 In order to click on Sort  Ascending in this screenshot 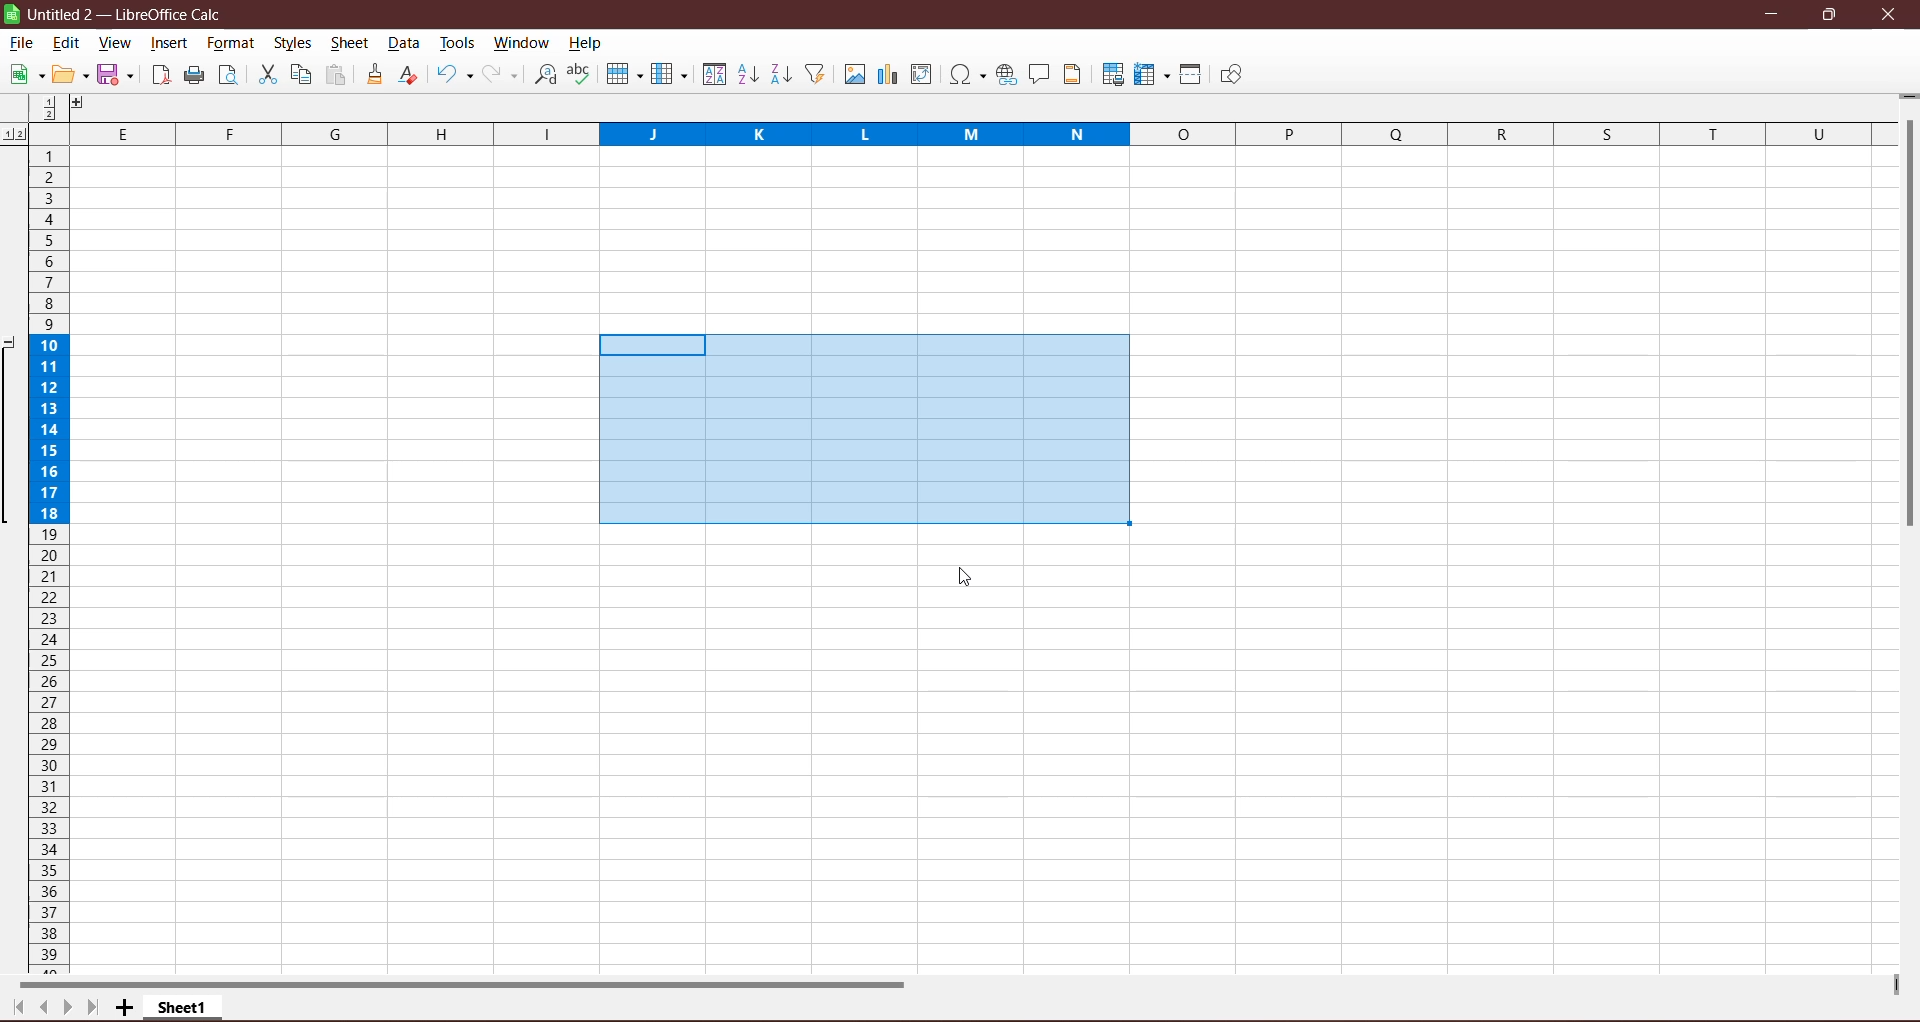, I will do `click(747, 74)`.